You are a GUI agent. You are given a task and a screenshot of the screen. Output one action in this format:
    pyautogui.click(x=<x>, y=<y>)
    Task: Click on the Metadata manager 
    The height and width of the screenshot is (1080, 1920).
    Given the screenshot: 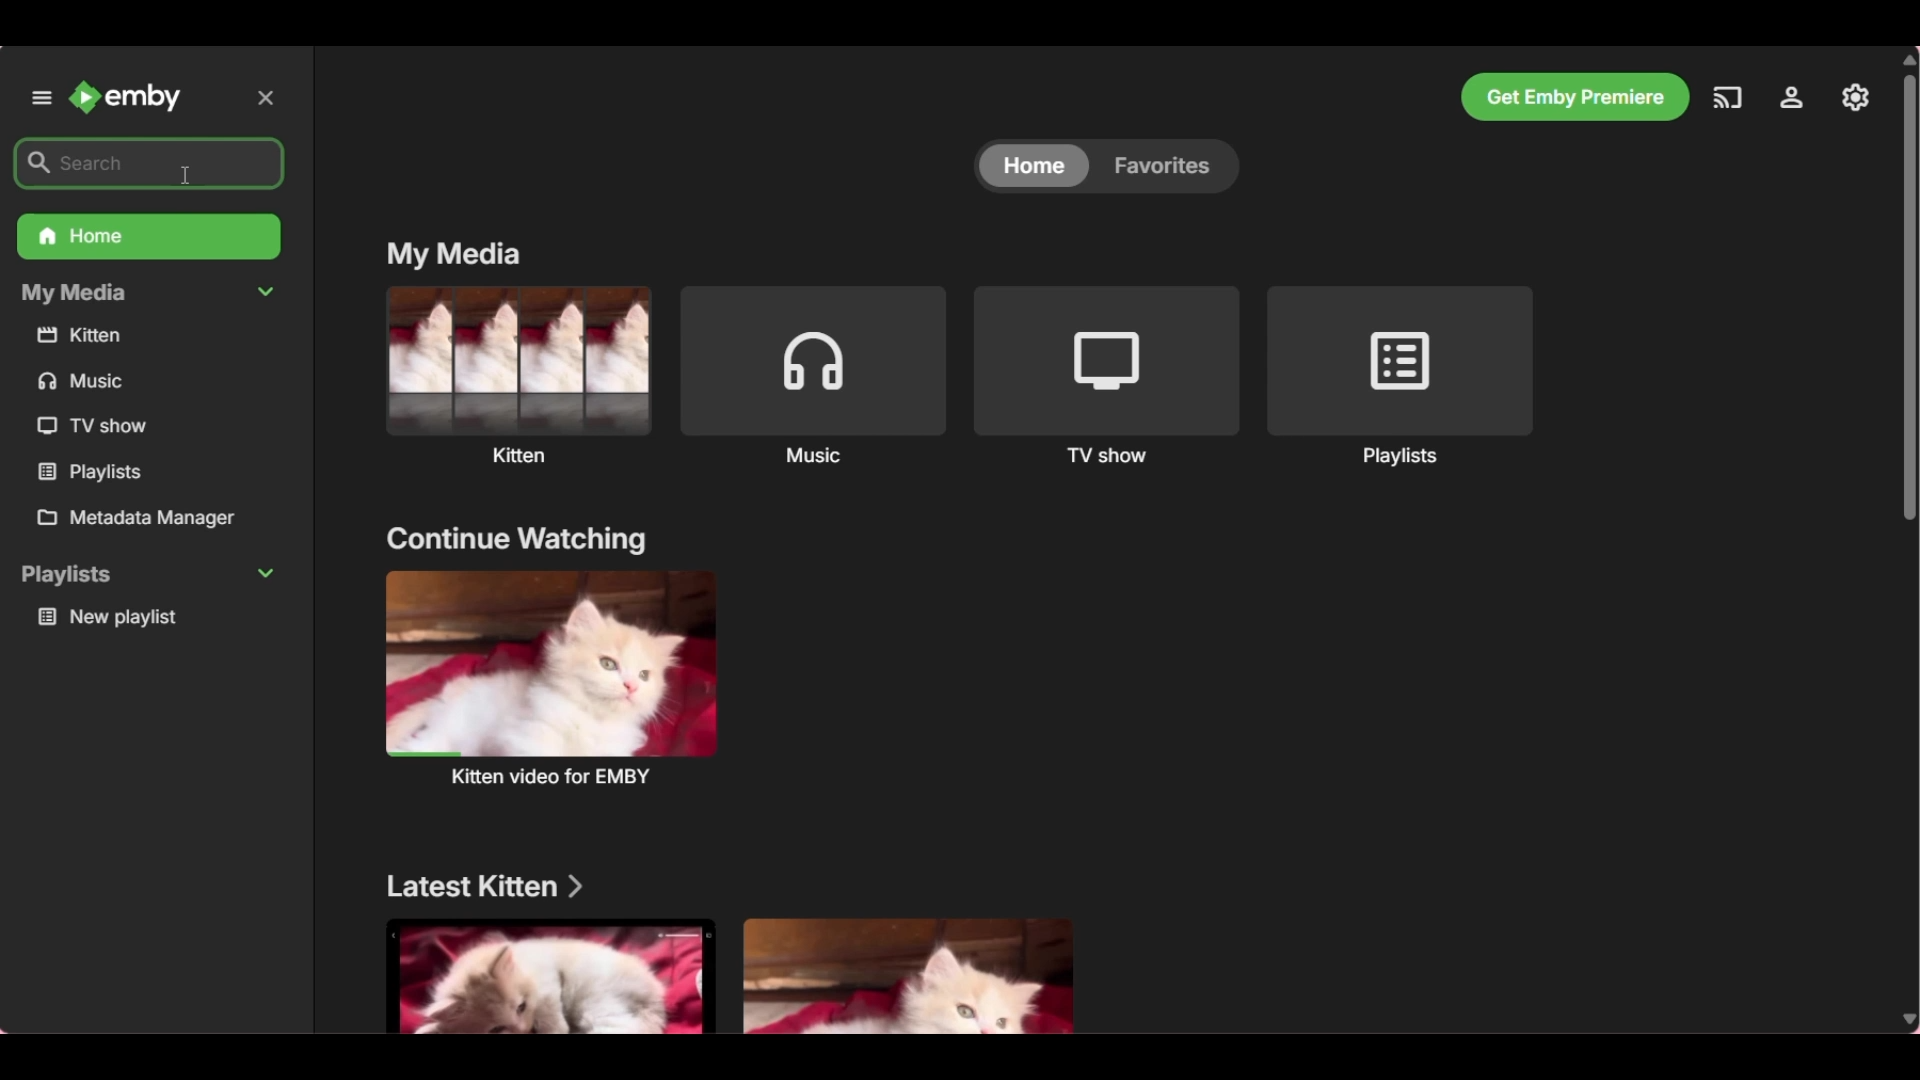 What is the action you would take?
    pyautogui.click(x=154, y=518)
    